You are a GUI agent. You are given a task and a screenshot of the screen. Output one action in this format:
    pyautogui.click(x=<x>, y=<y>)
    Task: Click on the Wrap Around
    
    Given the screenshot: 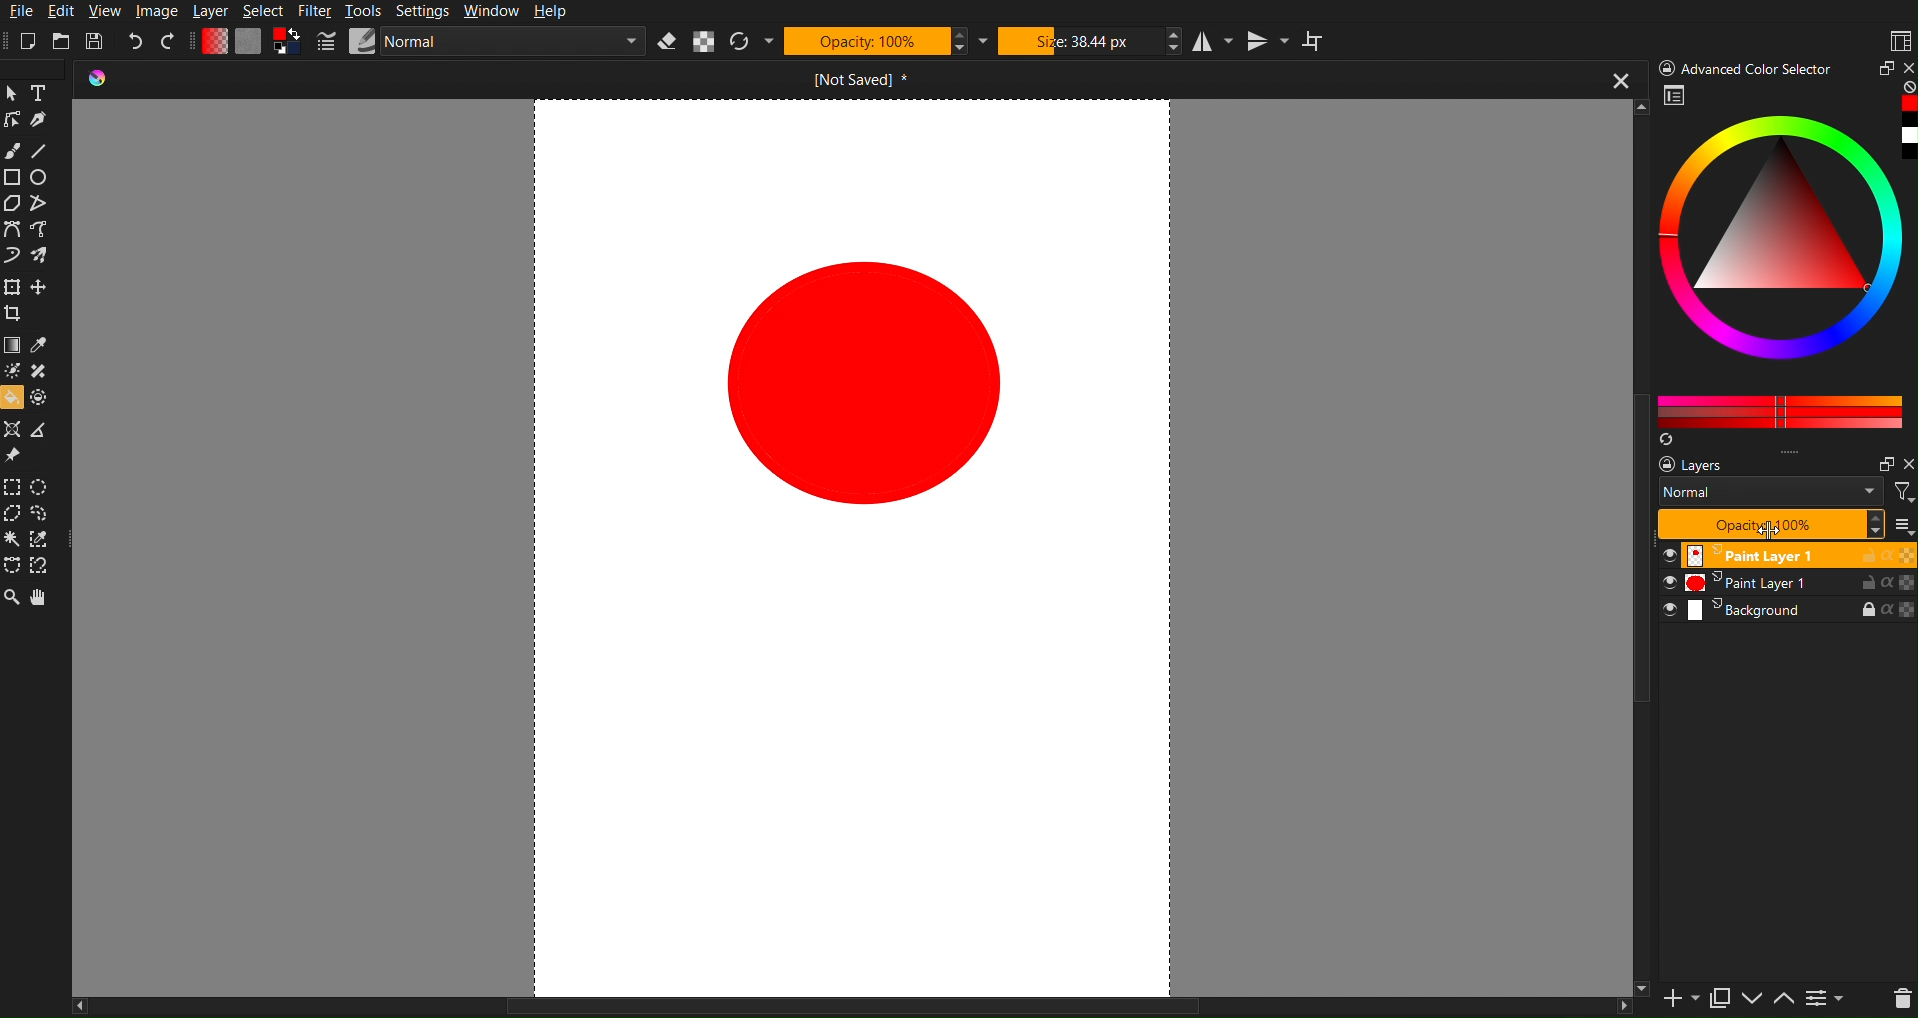 What is the action you would take?
    pyautogui.click(x=1316, y=45)
    